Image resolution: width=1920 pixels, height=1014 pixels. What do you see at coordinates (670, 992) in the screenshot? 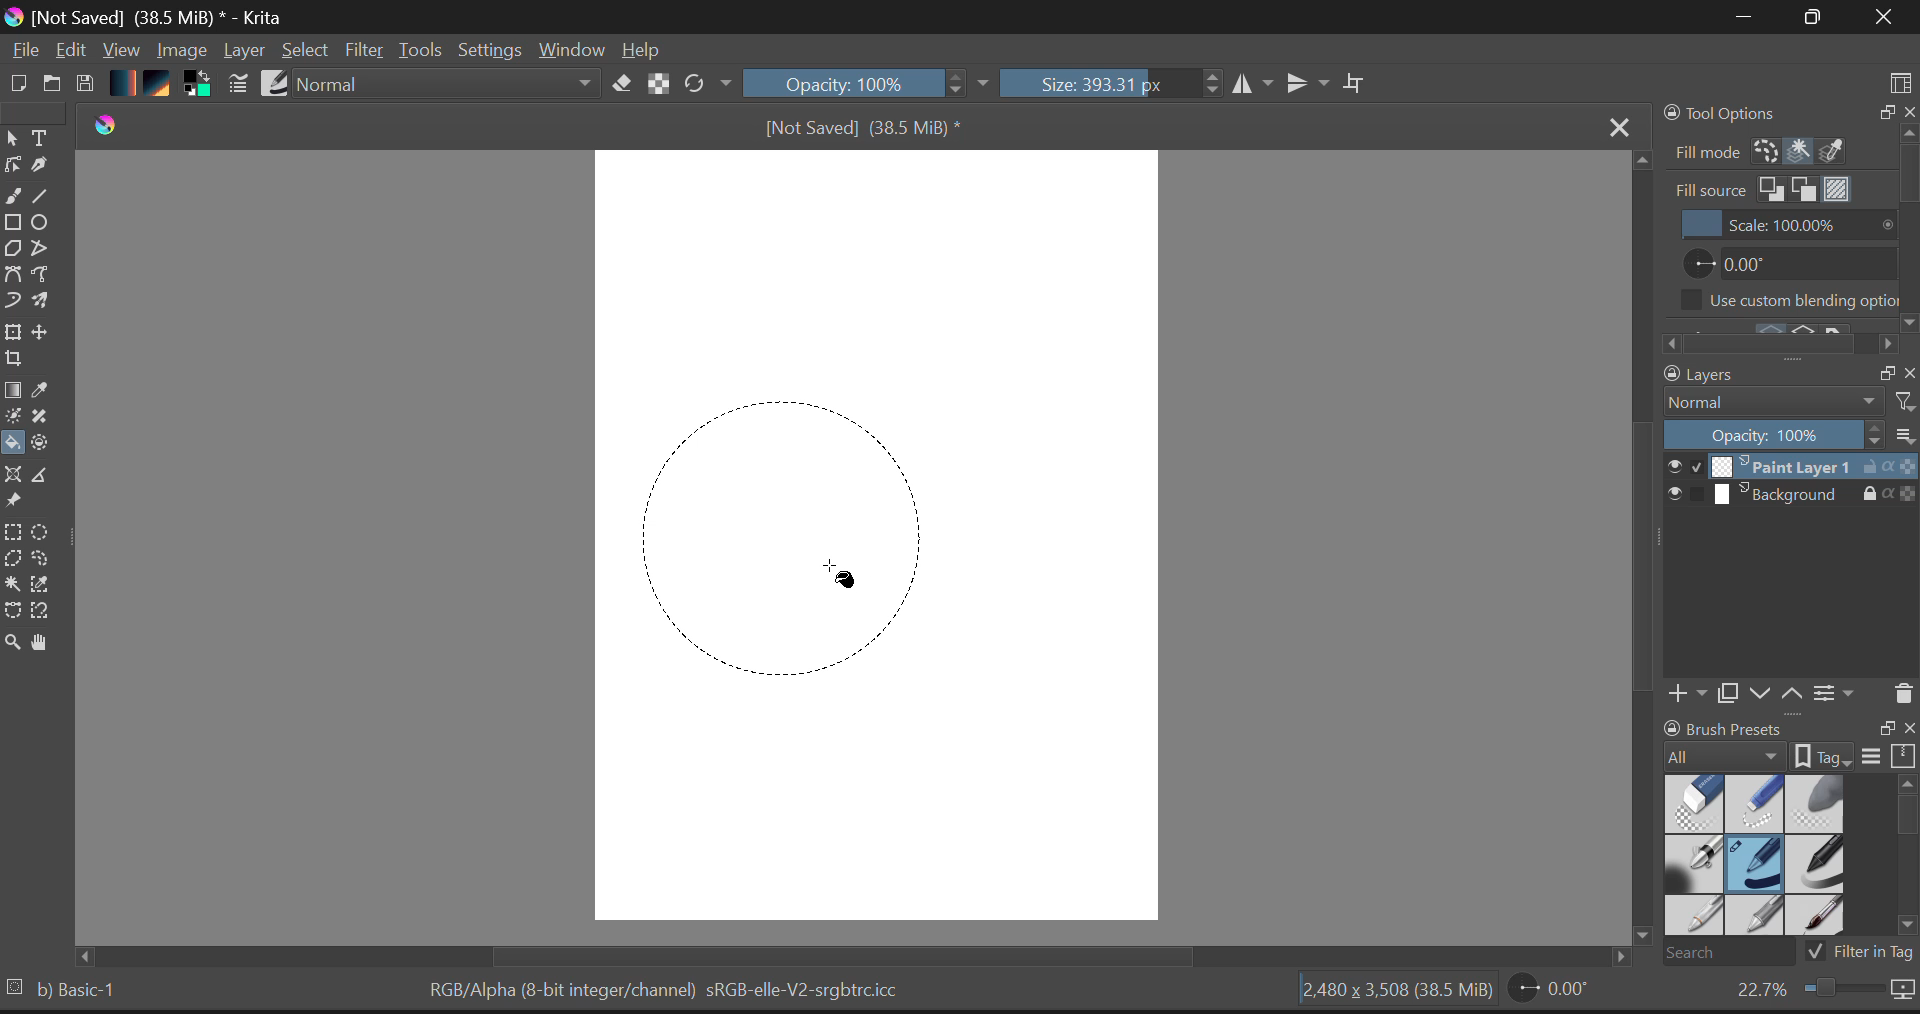
I see `Color Information` at bounding box center [670, 992].